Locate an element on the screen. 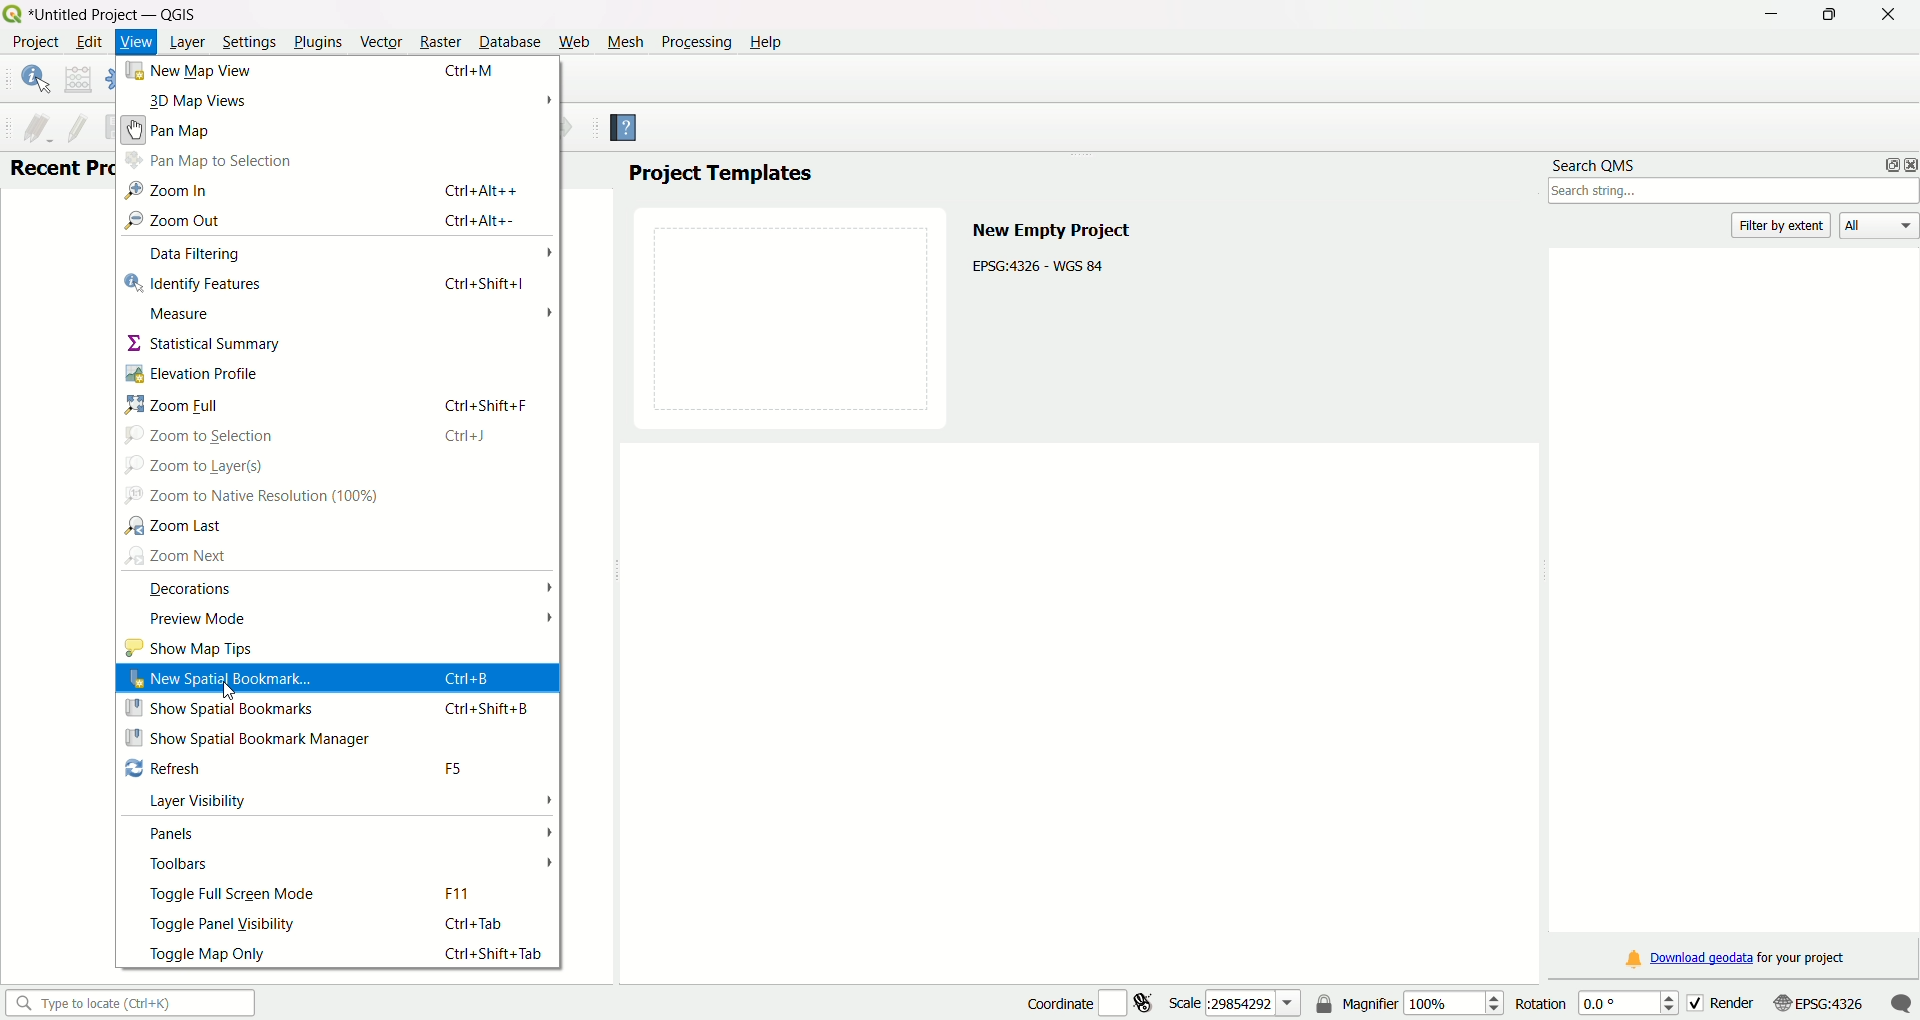 The width and height of the screenshot is (1920, 1020). ctrl+shift+F is located at coordinates (486, 404).